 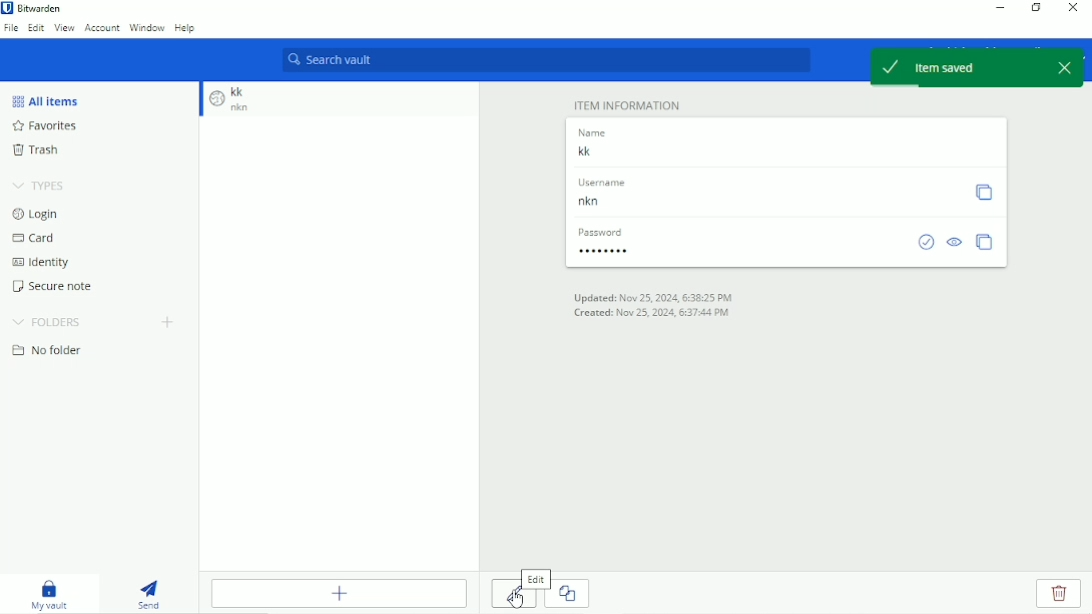 I want to click on Login, so click(x=36, y=214).